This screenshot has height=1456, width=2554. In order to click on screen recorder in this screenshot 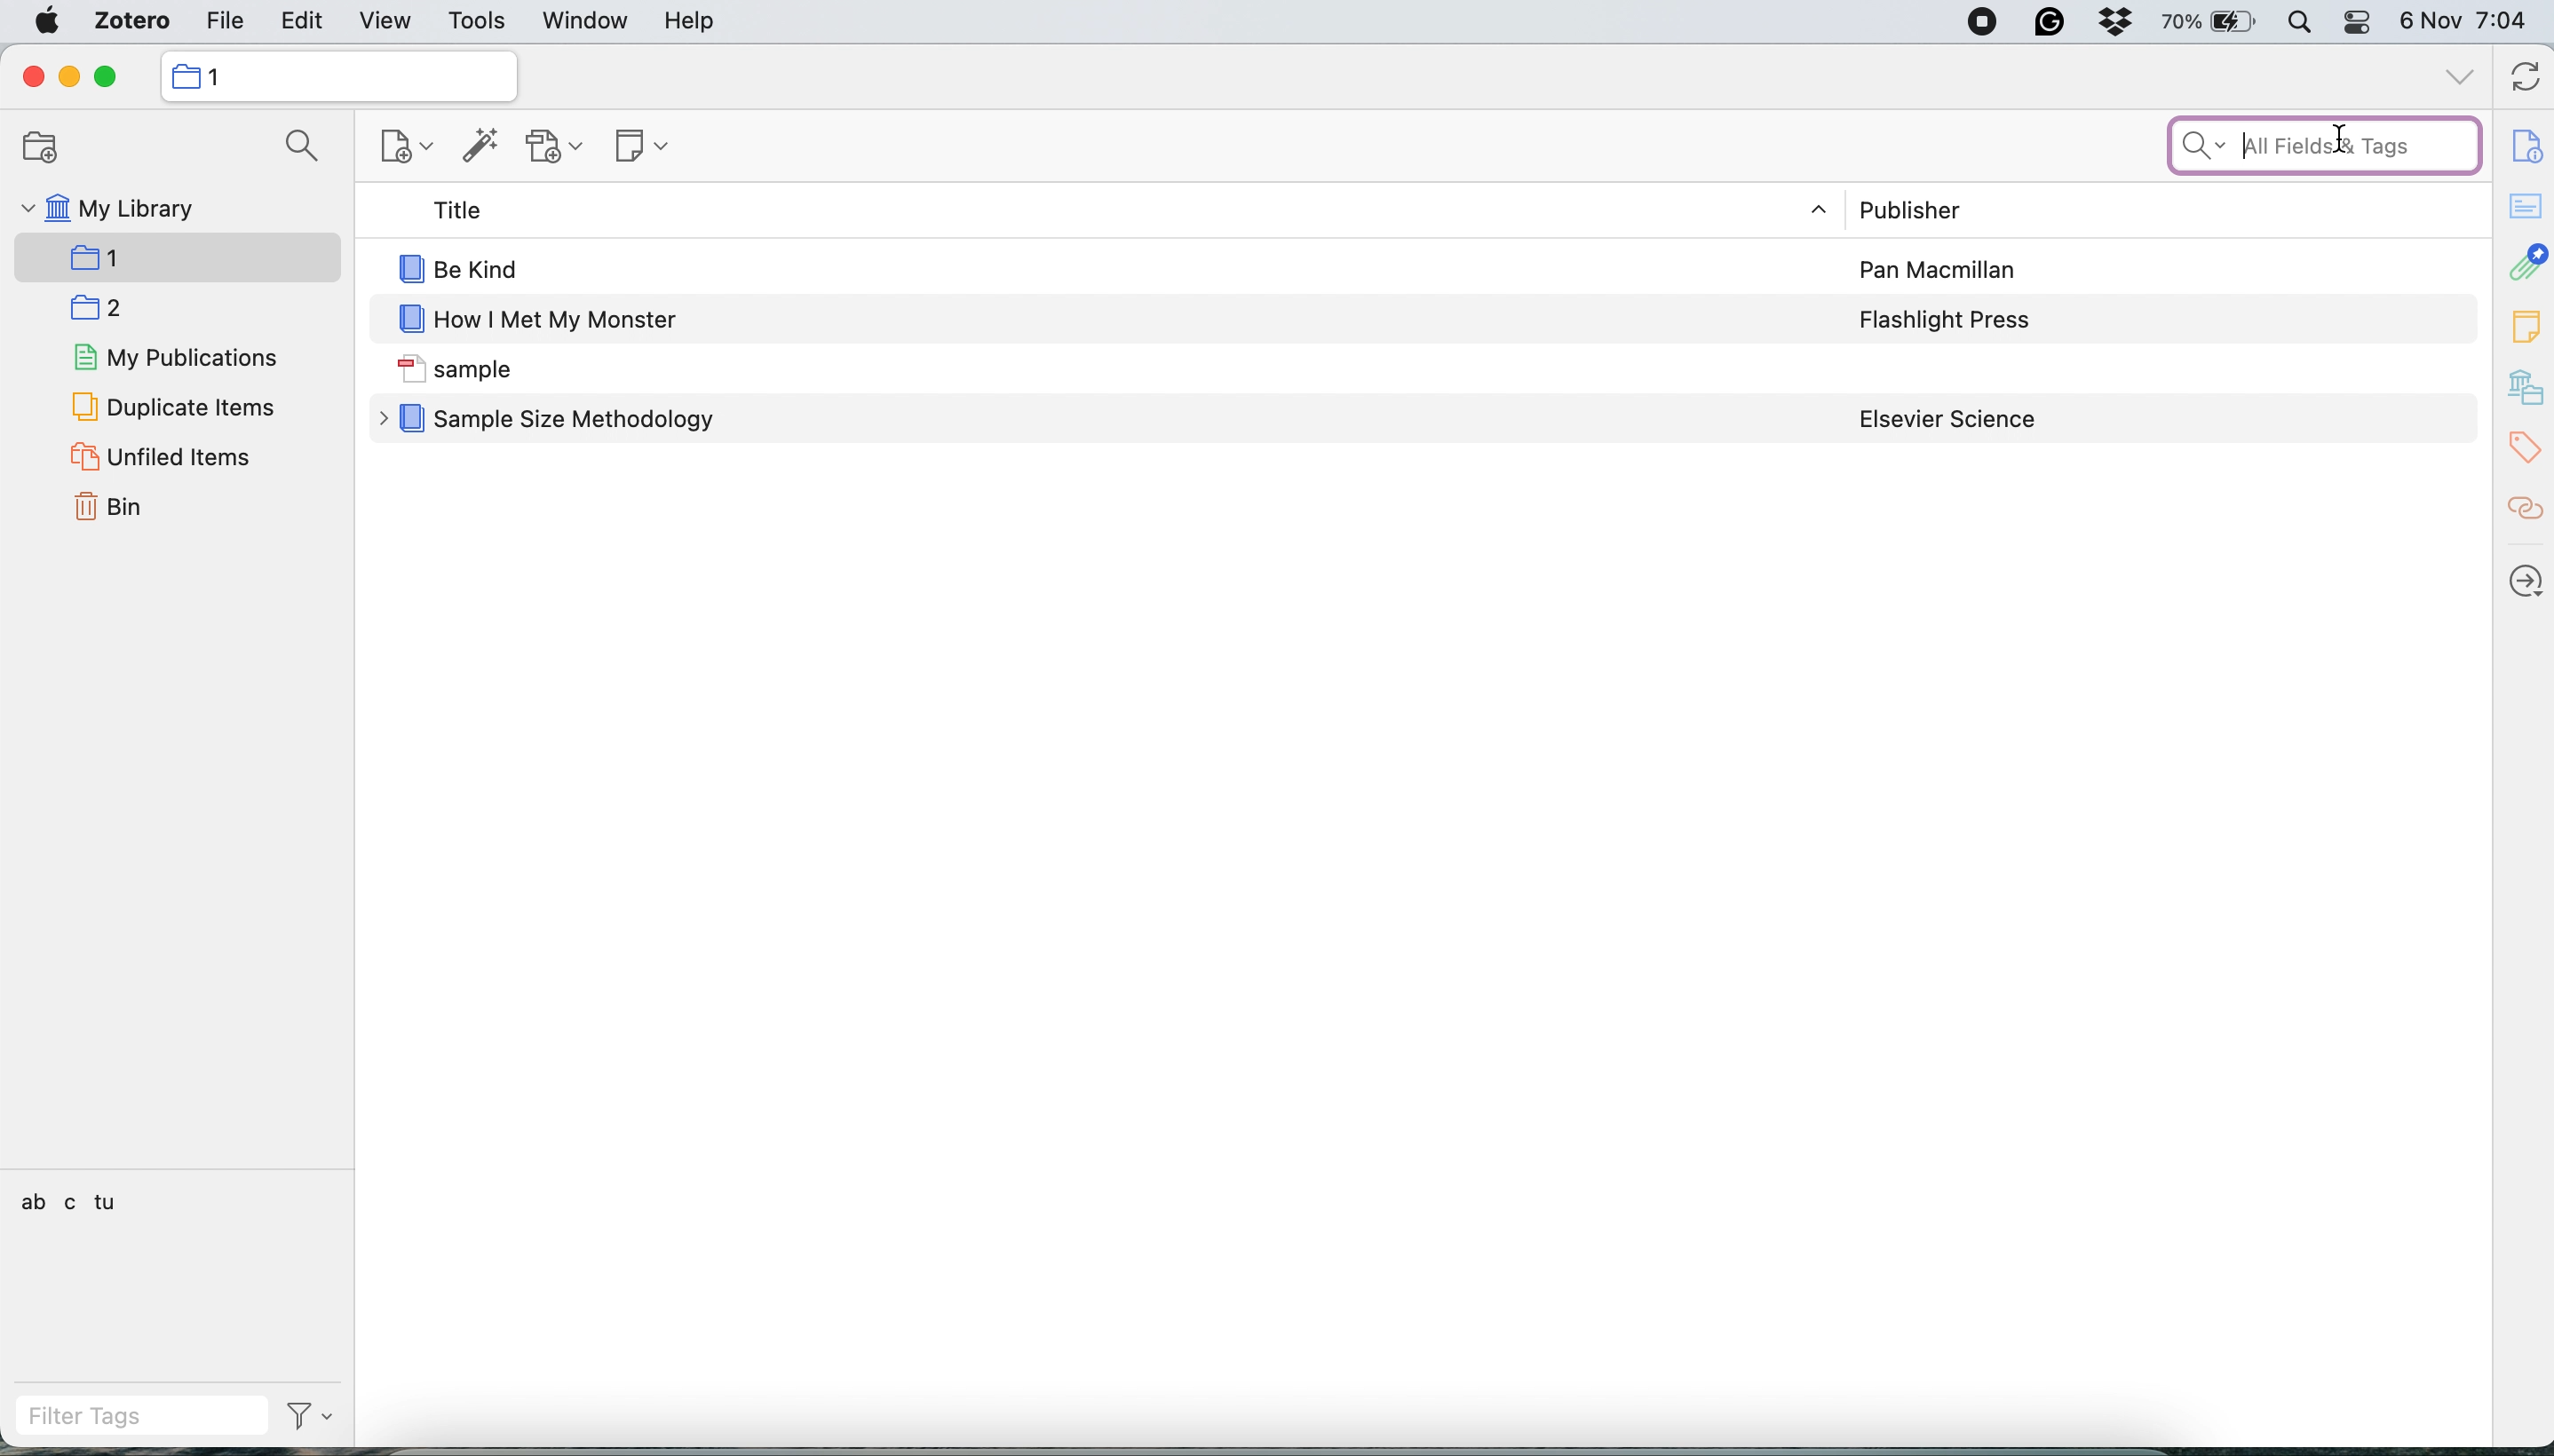, I will do `click(1980, 23)`.